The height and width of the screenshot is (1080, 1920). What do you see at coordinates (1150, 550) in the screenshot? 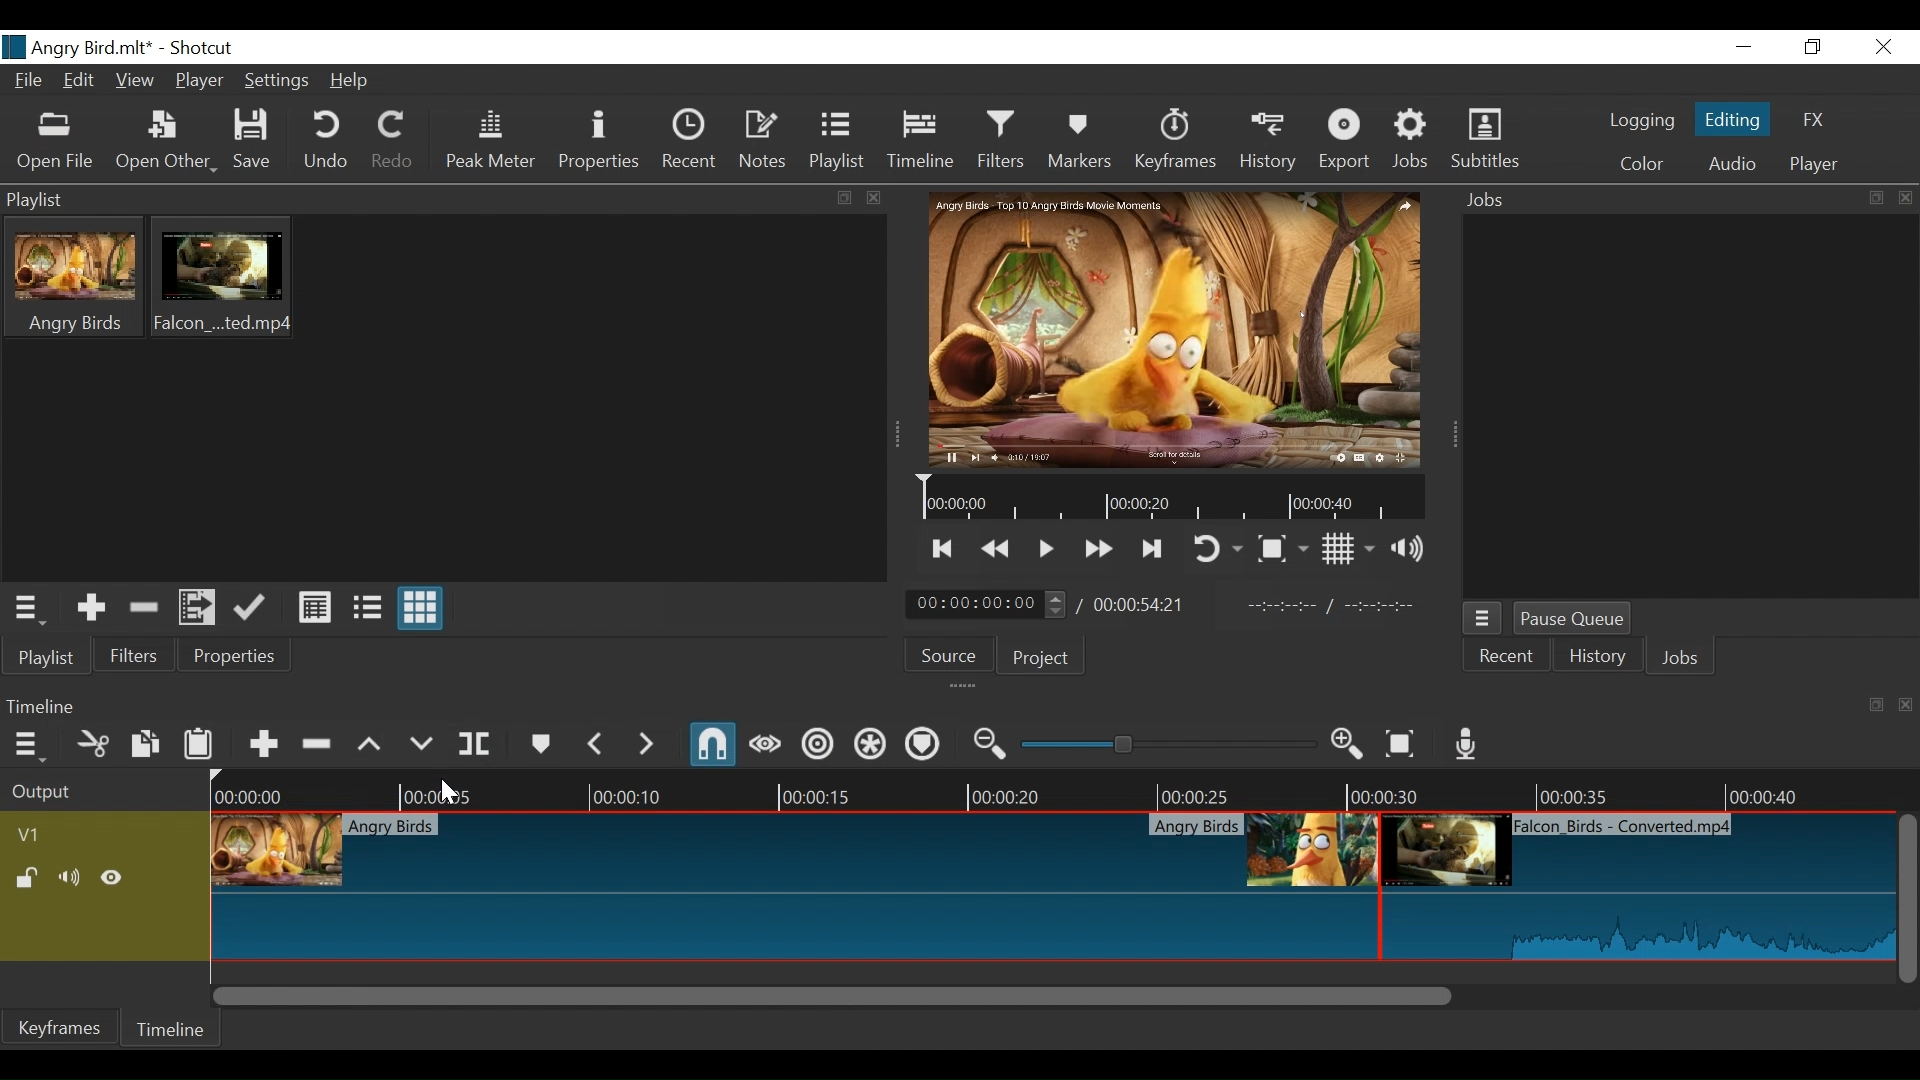
I see `Skip to the next point` at bounding box center [1150, 550].